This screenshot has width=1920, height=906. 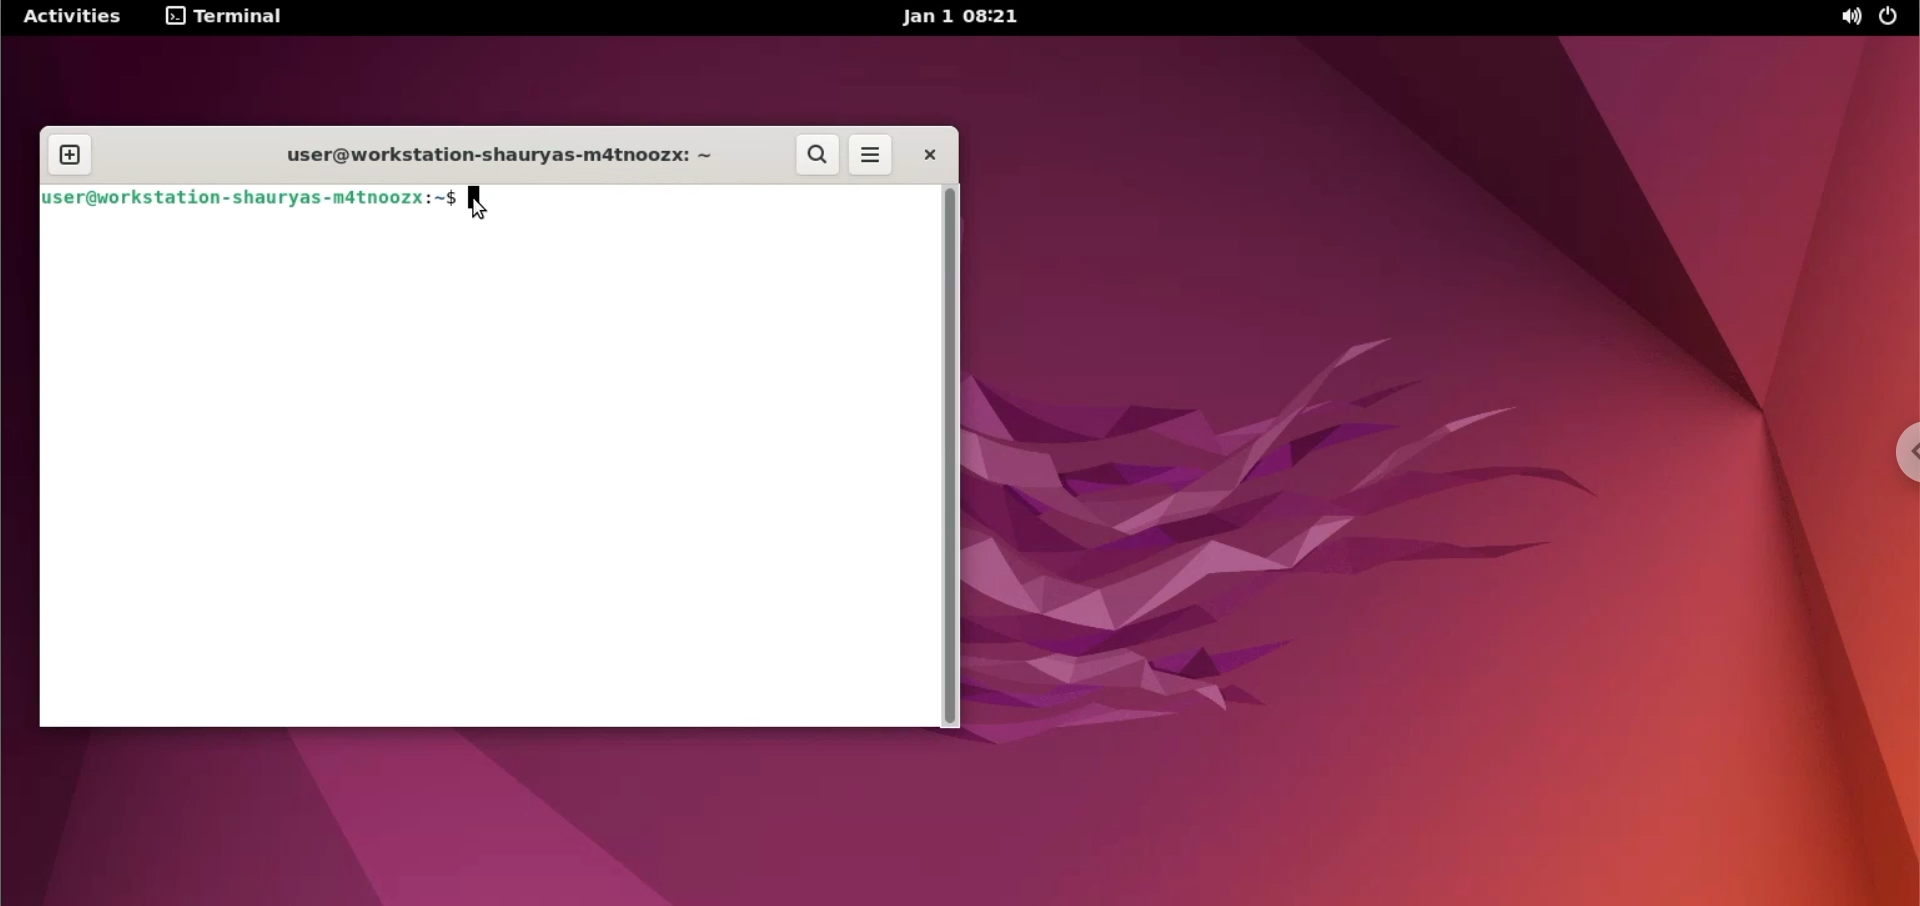 What do you see at coordinates (70, 153) in the screenshot?
I see `new tab` at bounding box center [70, 153].